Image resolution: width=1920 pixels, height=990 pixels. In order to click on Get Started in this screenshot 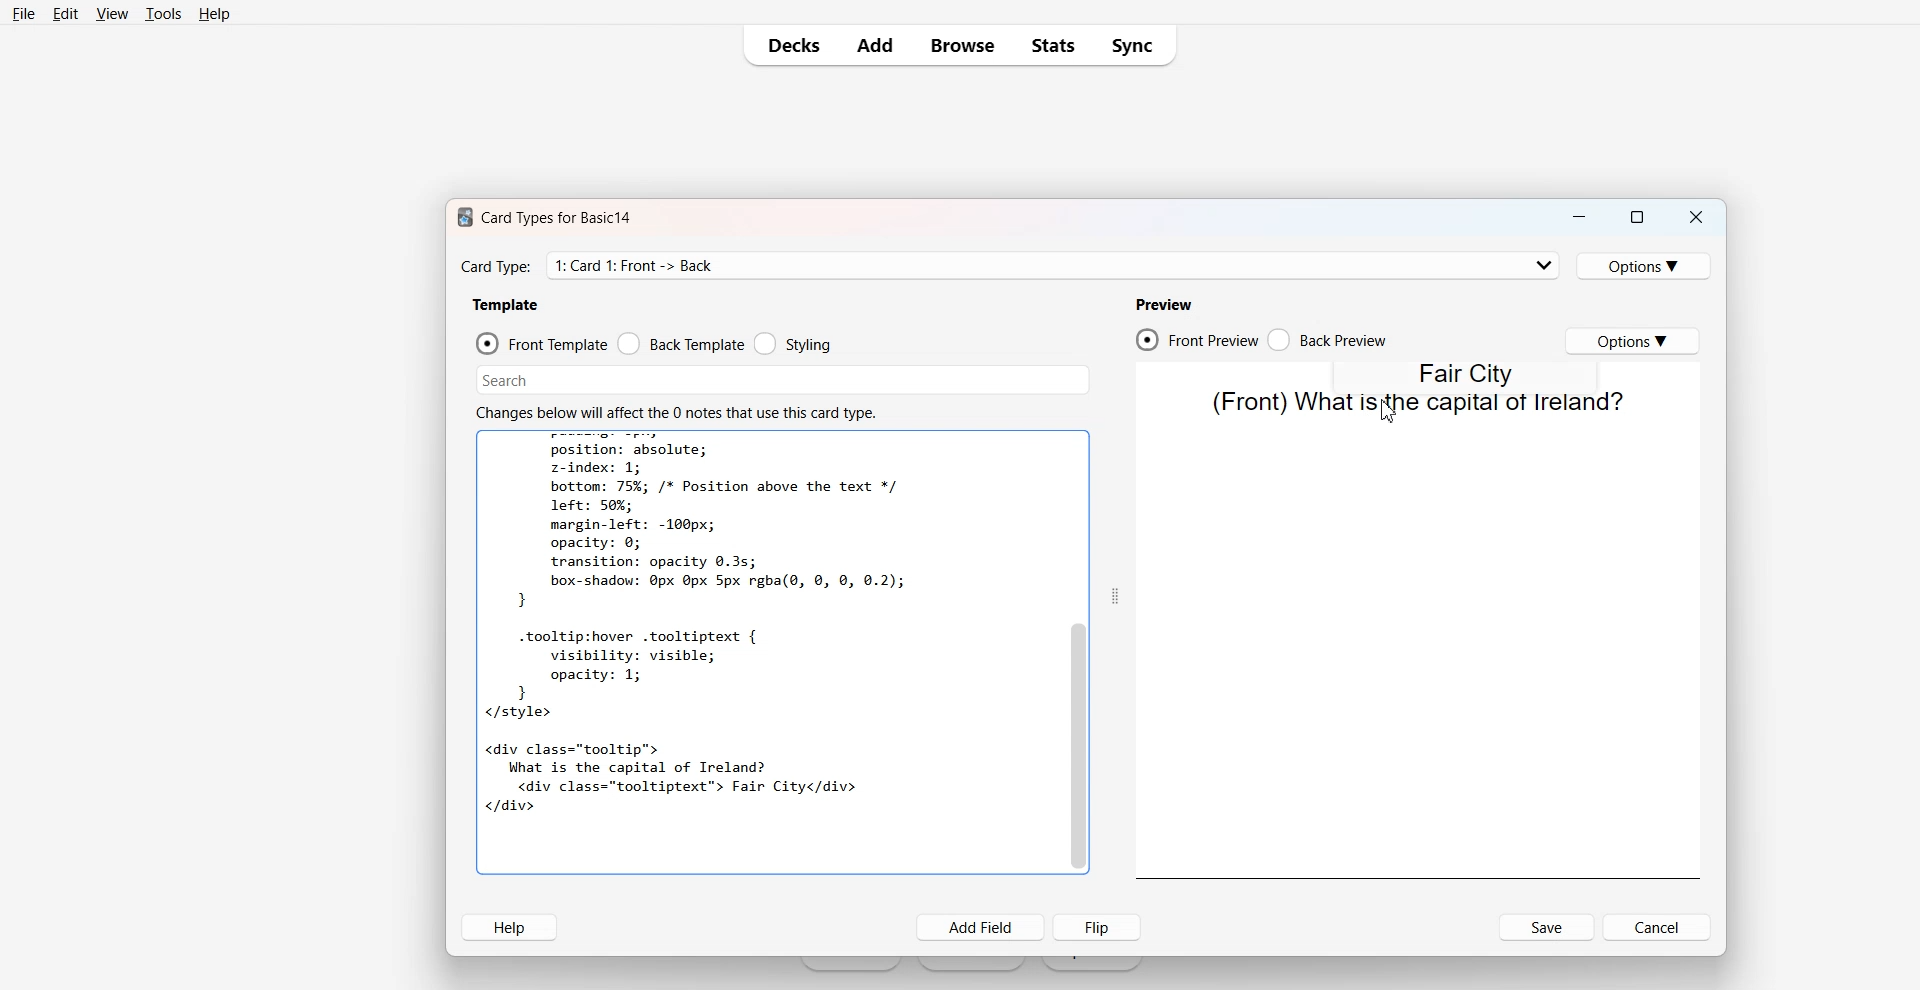, I will do `click(852, 965)`.